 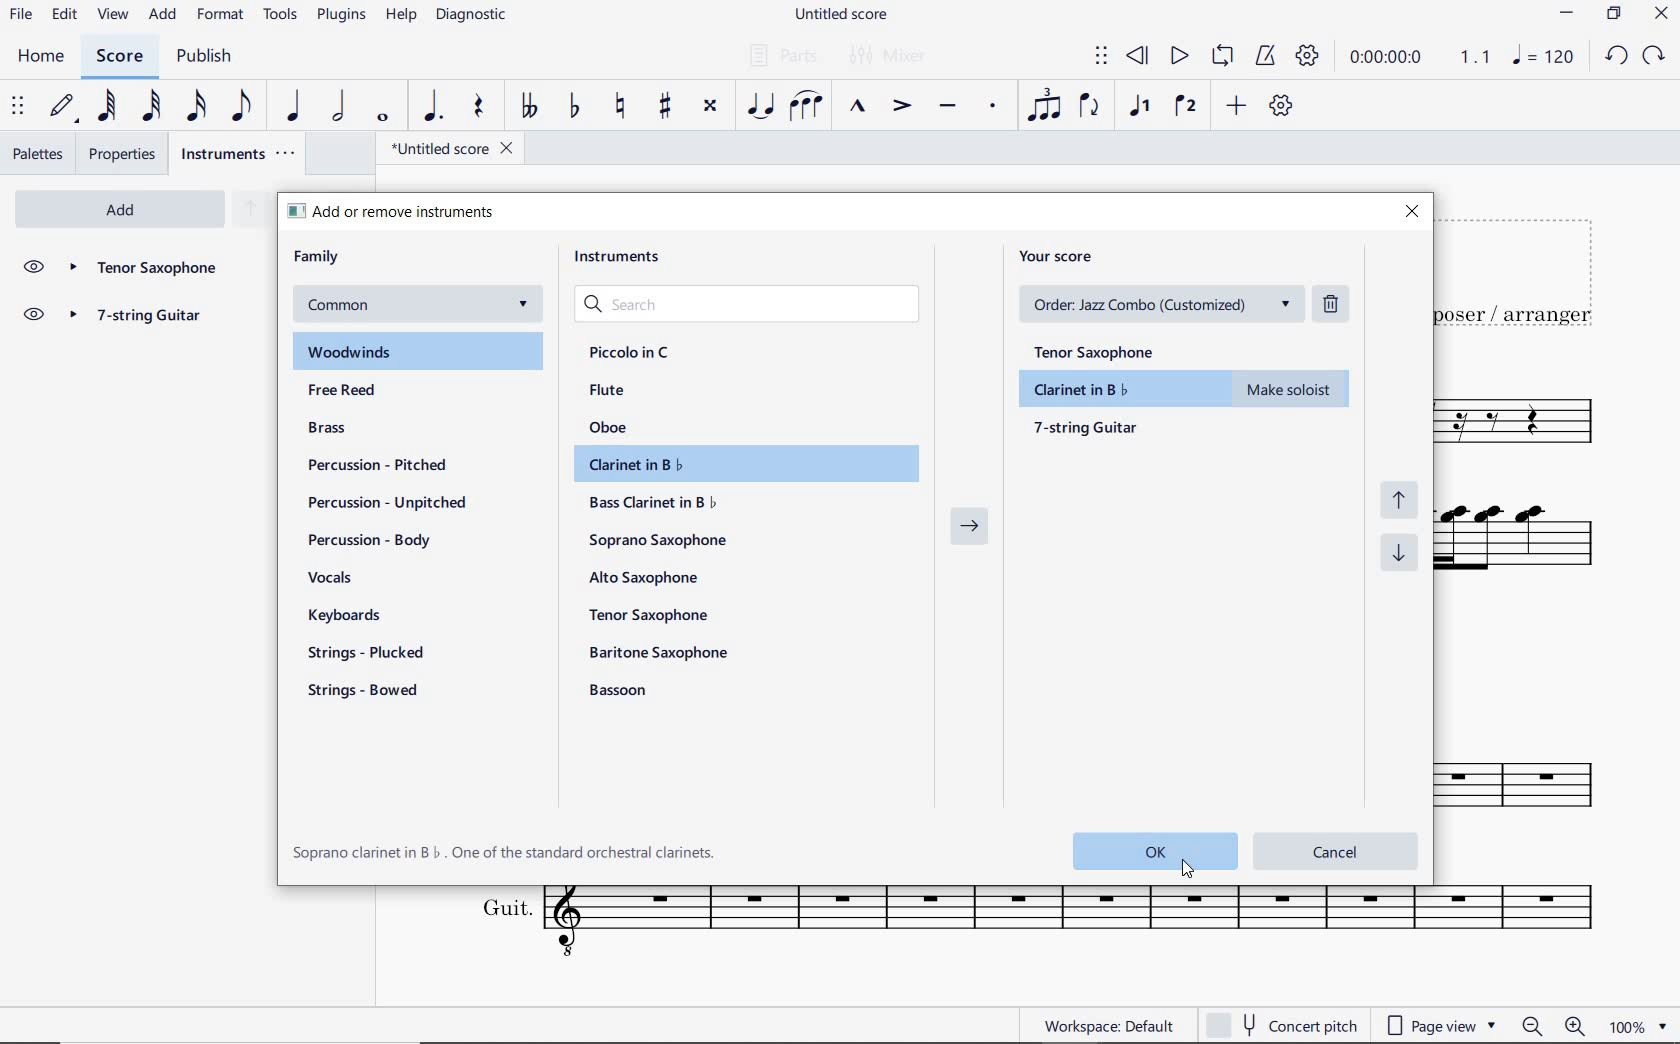 I want to click on tenor saxophone, so click(x=1101, y=348).